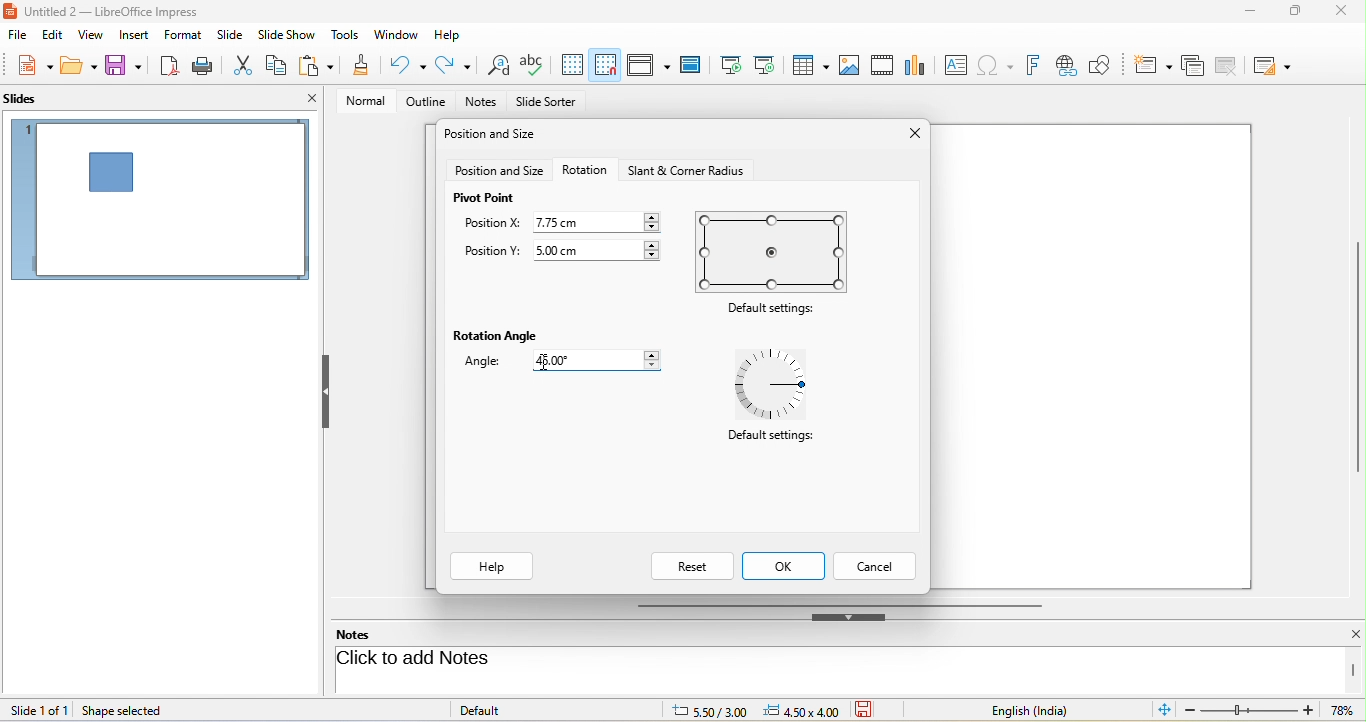 This screenshot has height=722, width=1366. What do you see at coordinates (39, 710) in the screenshot?
I see `slide 1 of 1` at bounding box center [39, 710].